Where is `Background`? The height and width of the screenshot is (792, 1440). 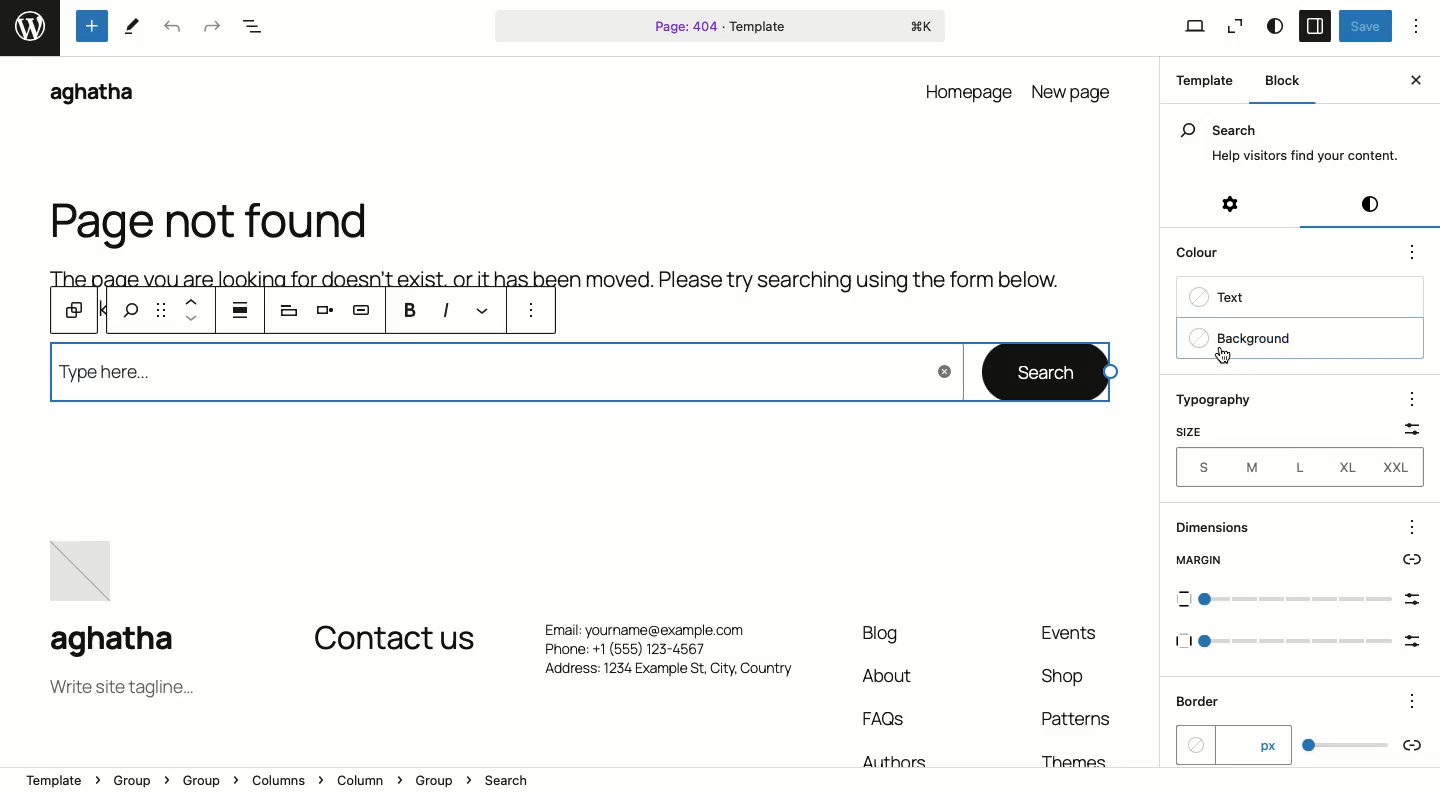
Background is located at coordinates (1248, 341).